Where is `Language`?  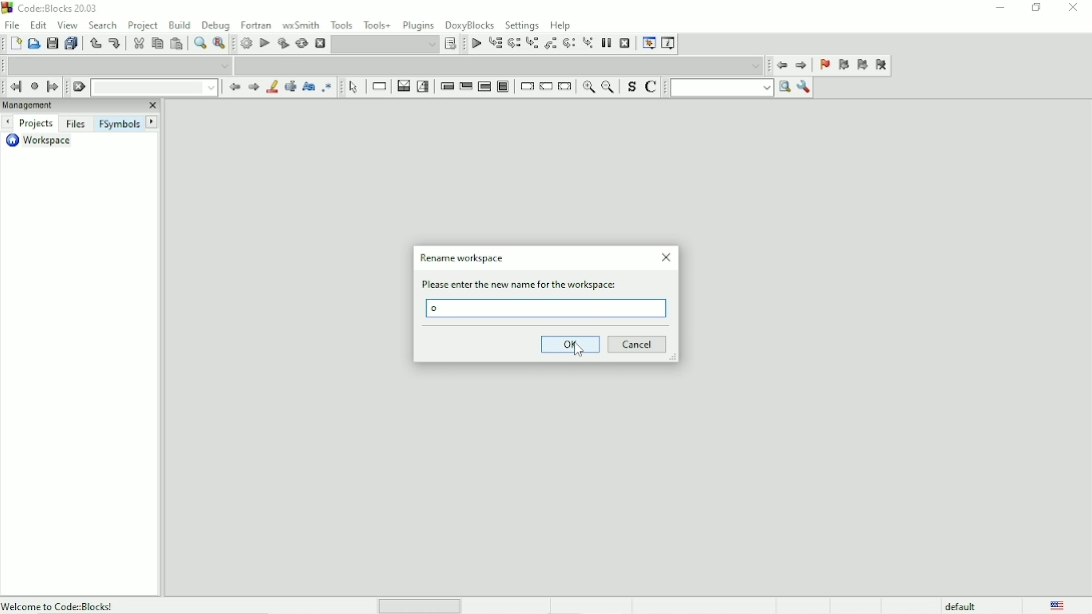
Language is located at coordinates (1057, 605).